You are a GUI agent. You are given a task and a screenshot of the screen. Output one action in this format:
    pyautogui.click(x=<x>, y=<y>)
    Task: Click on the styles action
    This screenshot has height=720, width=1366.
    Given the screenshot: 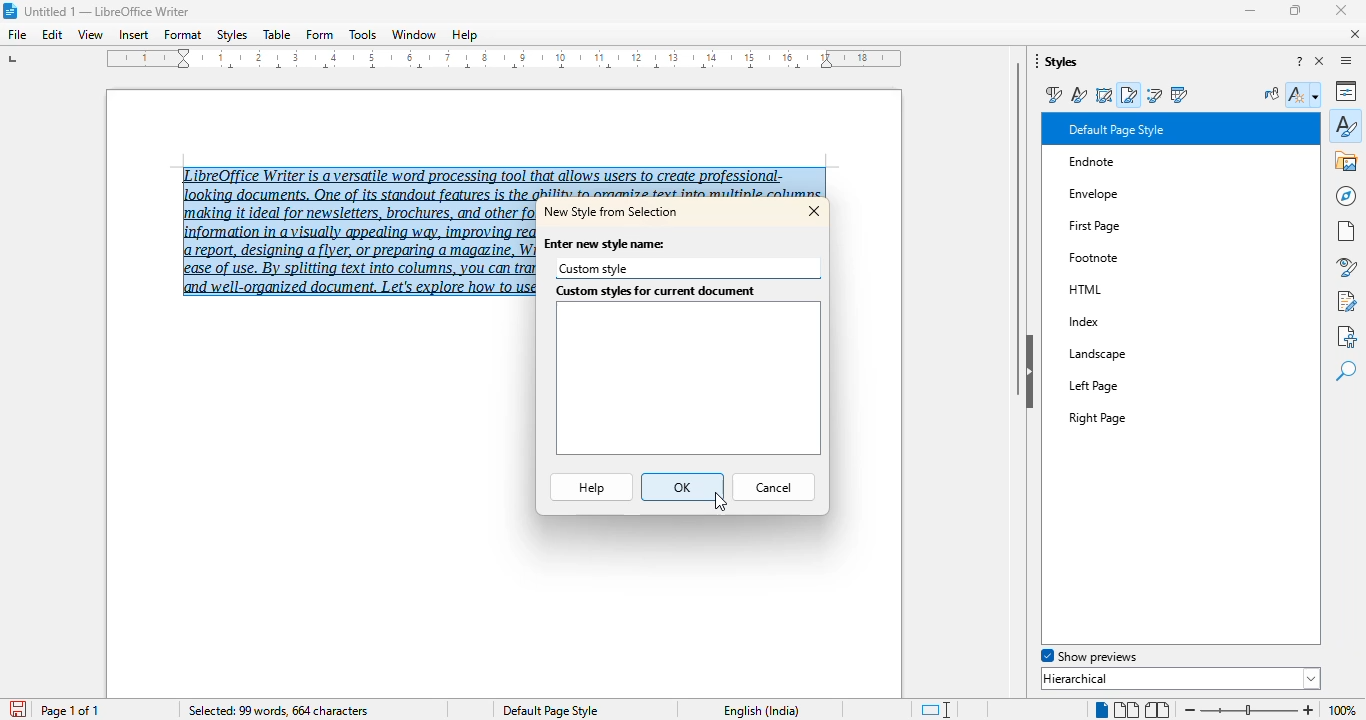 What is the action you would take?
    pyautogui.click(x=1305, y=94)
    